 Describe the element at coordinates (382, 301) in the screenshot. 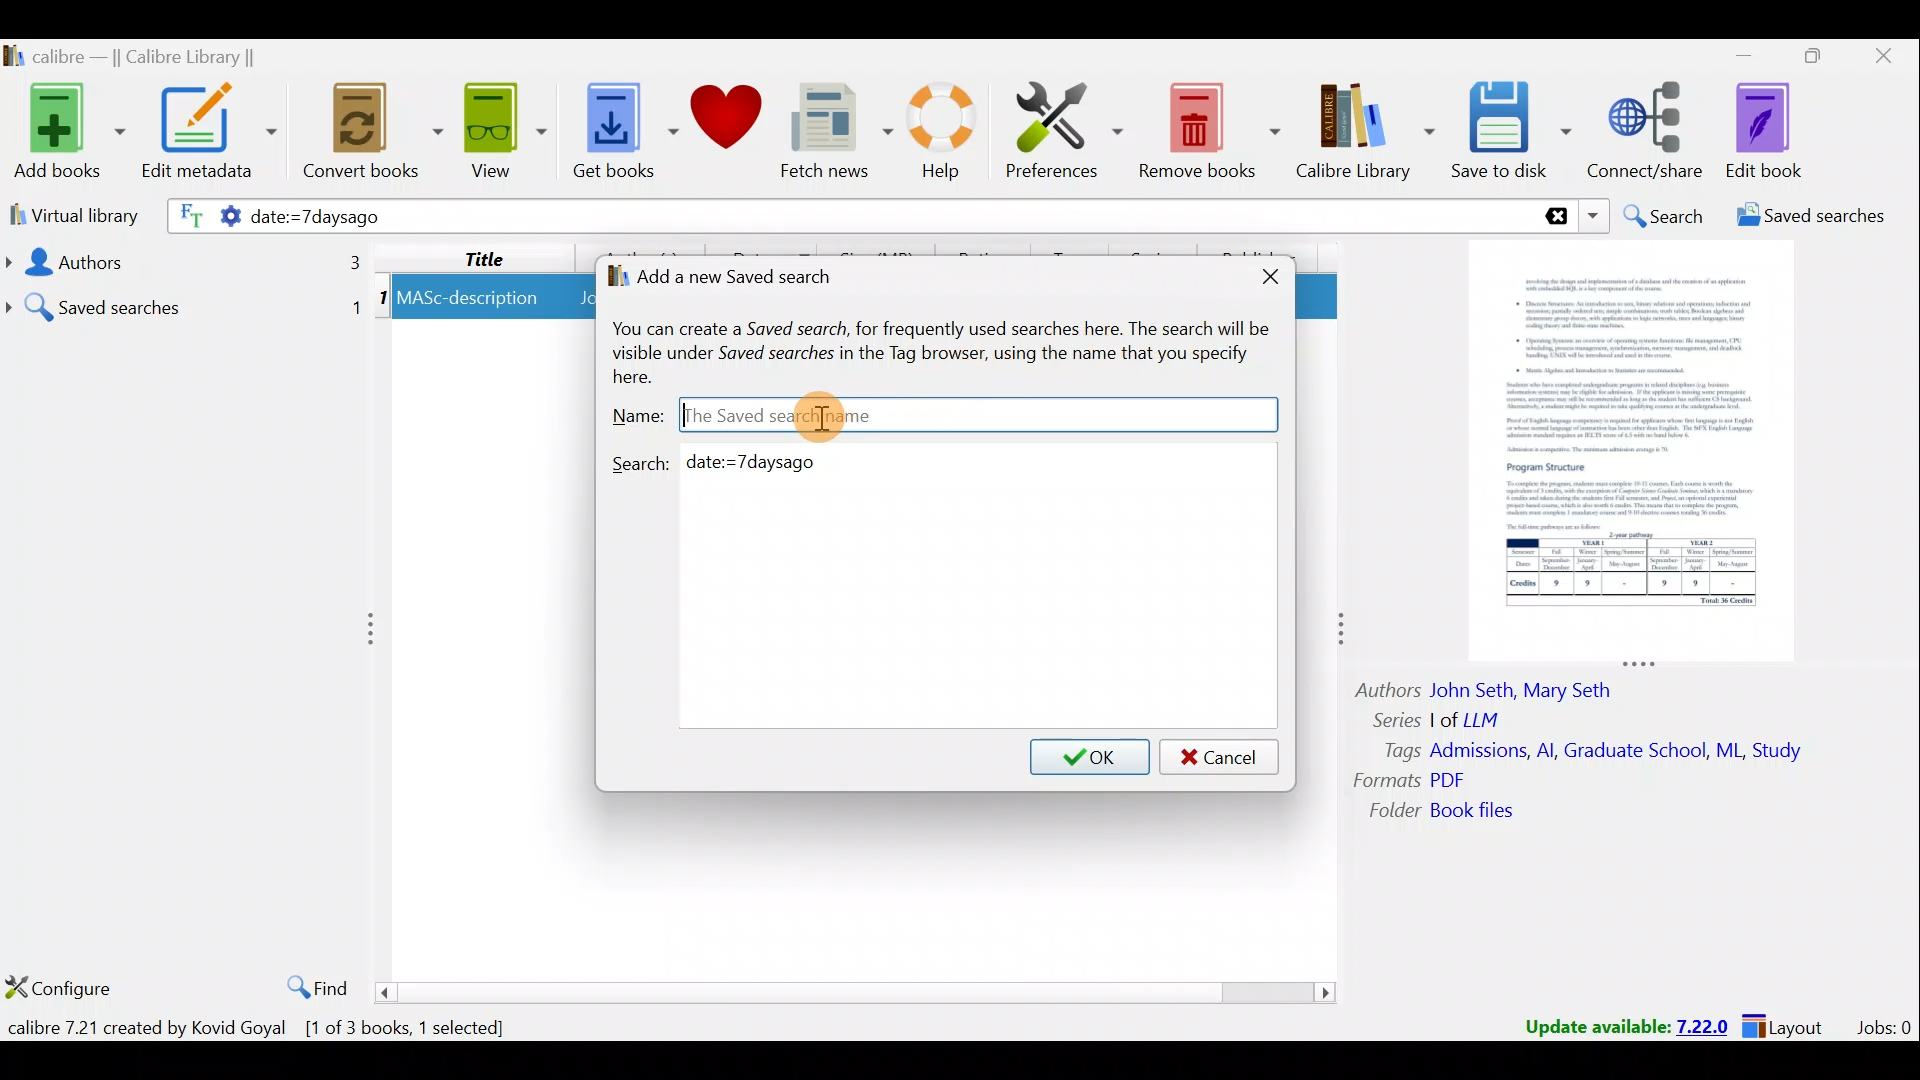

I see `1` at that location.